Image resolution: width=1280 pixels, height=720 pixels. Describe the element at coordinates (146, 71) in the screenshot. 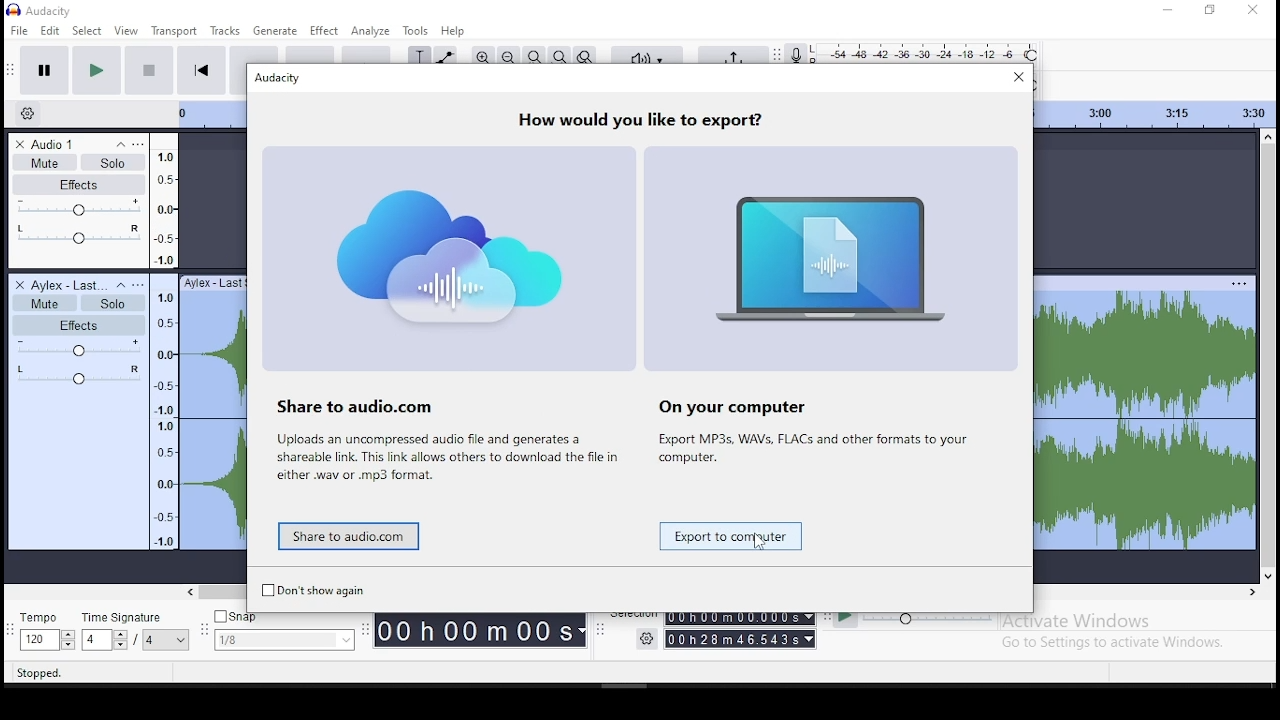

I see `stop` at that location.